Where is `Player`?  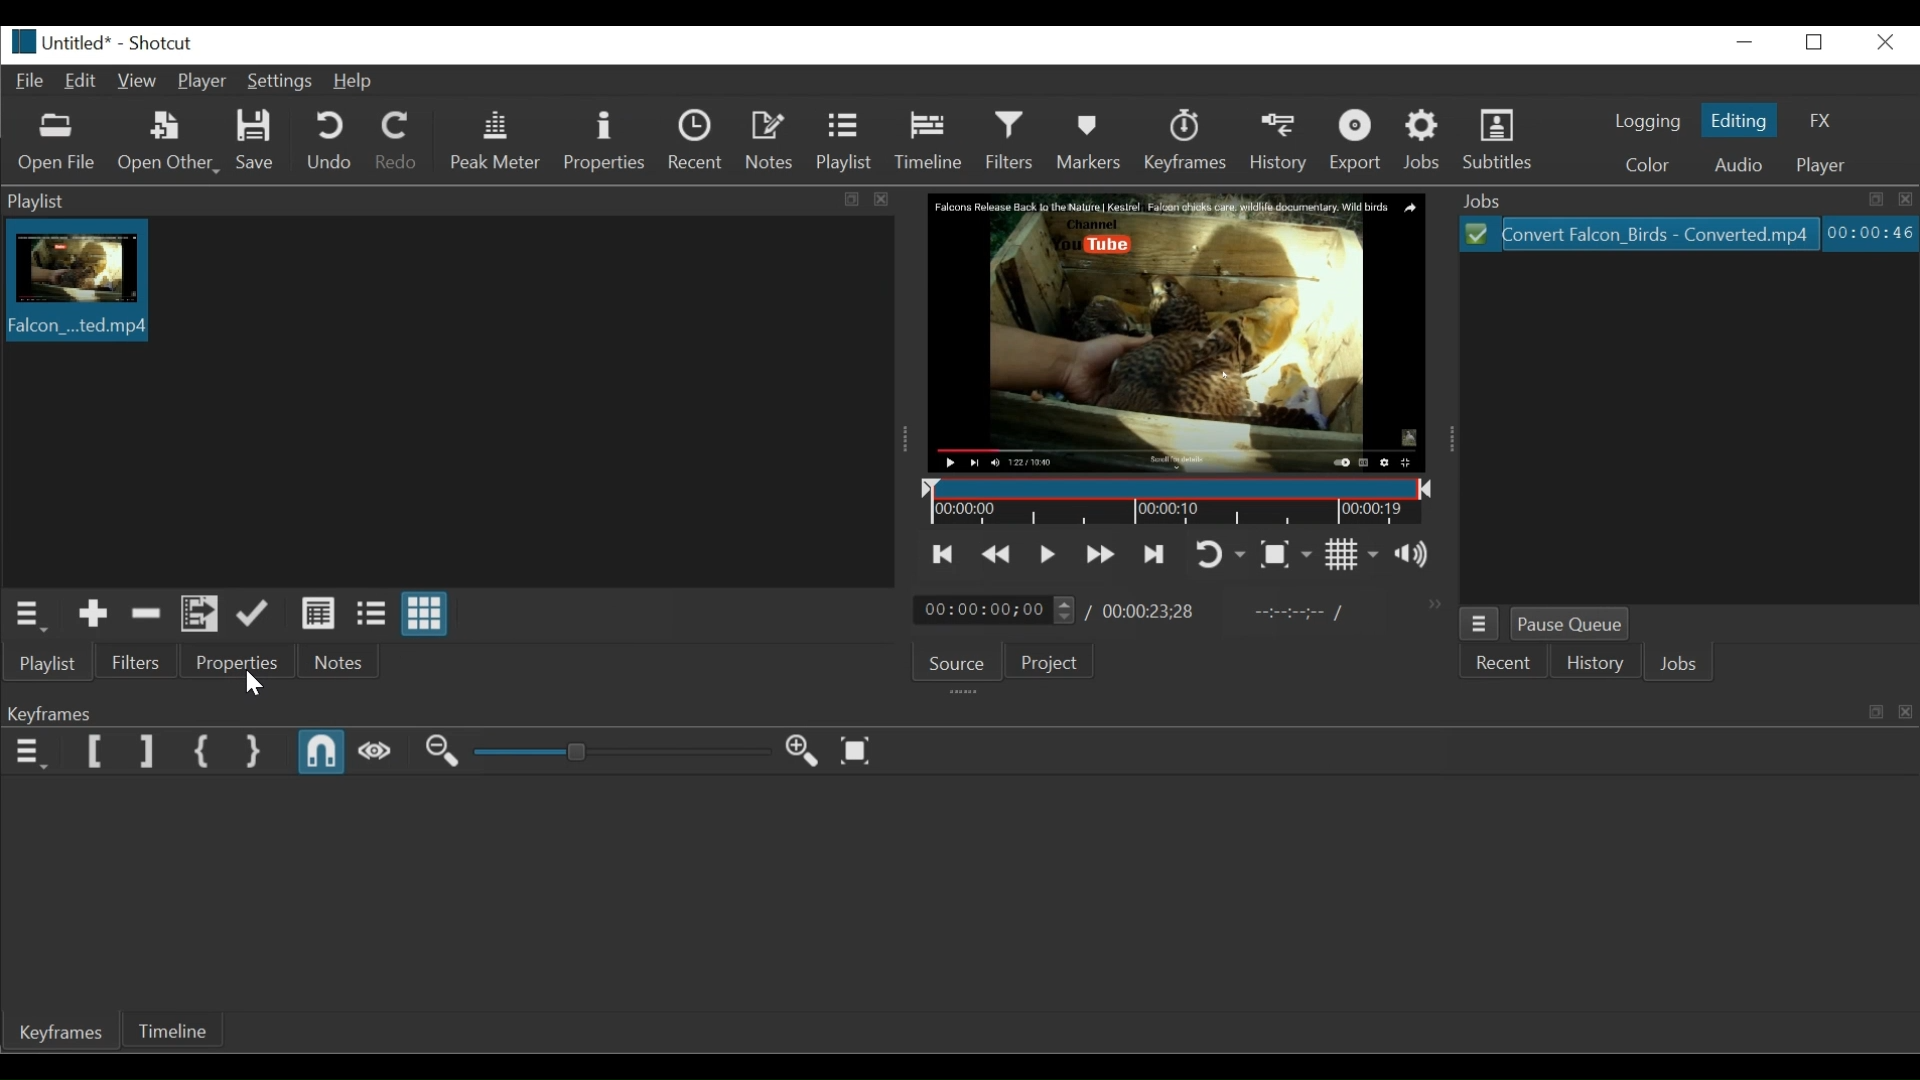
Player is located at coordinates (202, 80).